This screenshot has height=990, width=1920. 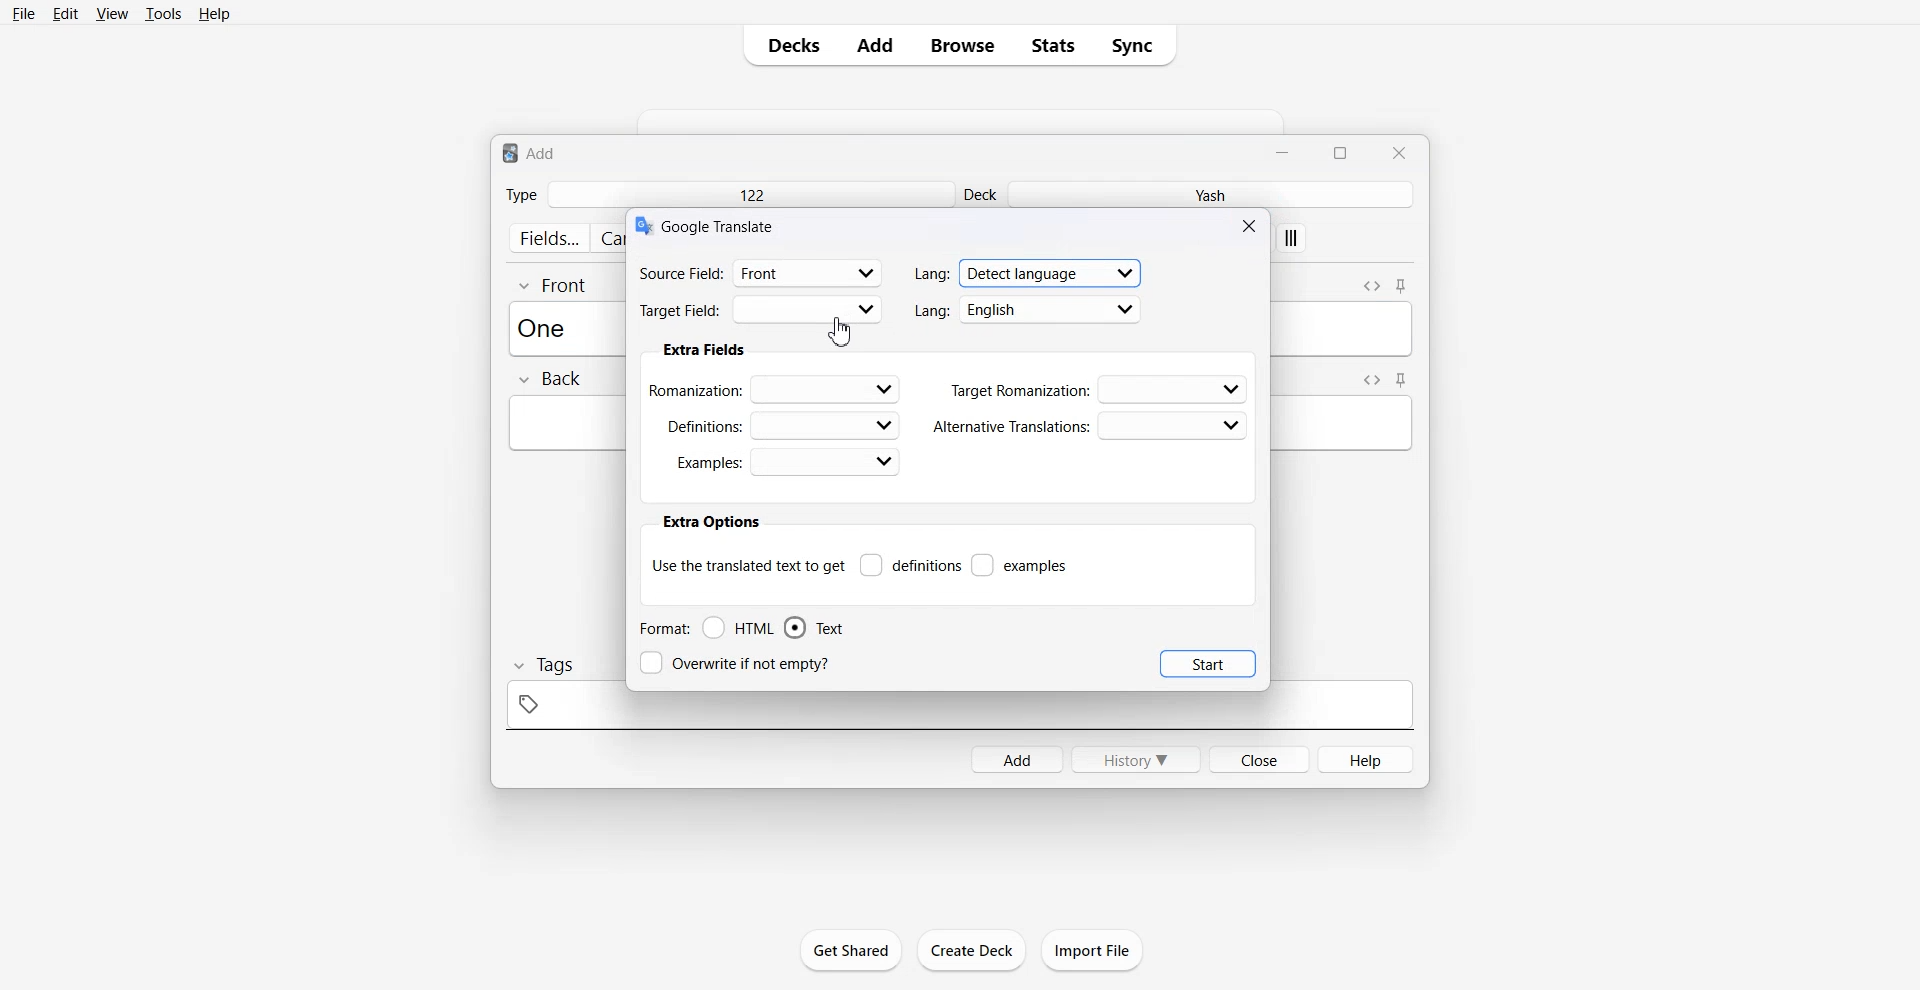 I want to click on Add, so click(x=875, y=45).